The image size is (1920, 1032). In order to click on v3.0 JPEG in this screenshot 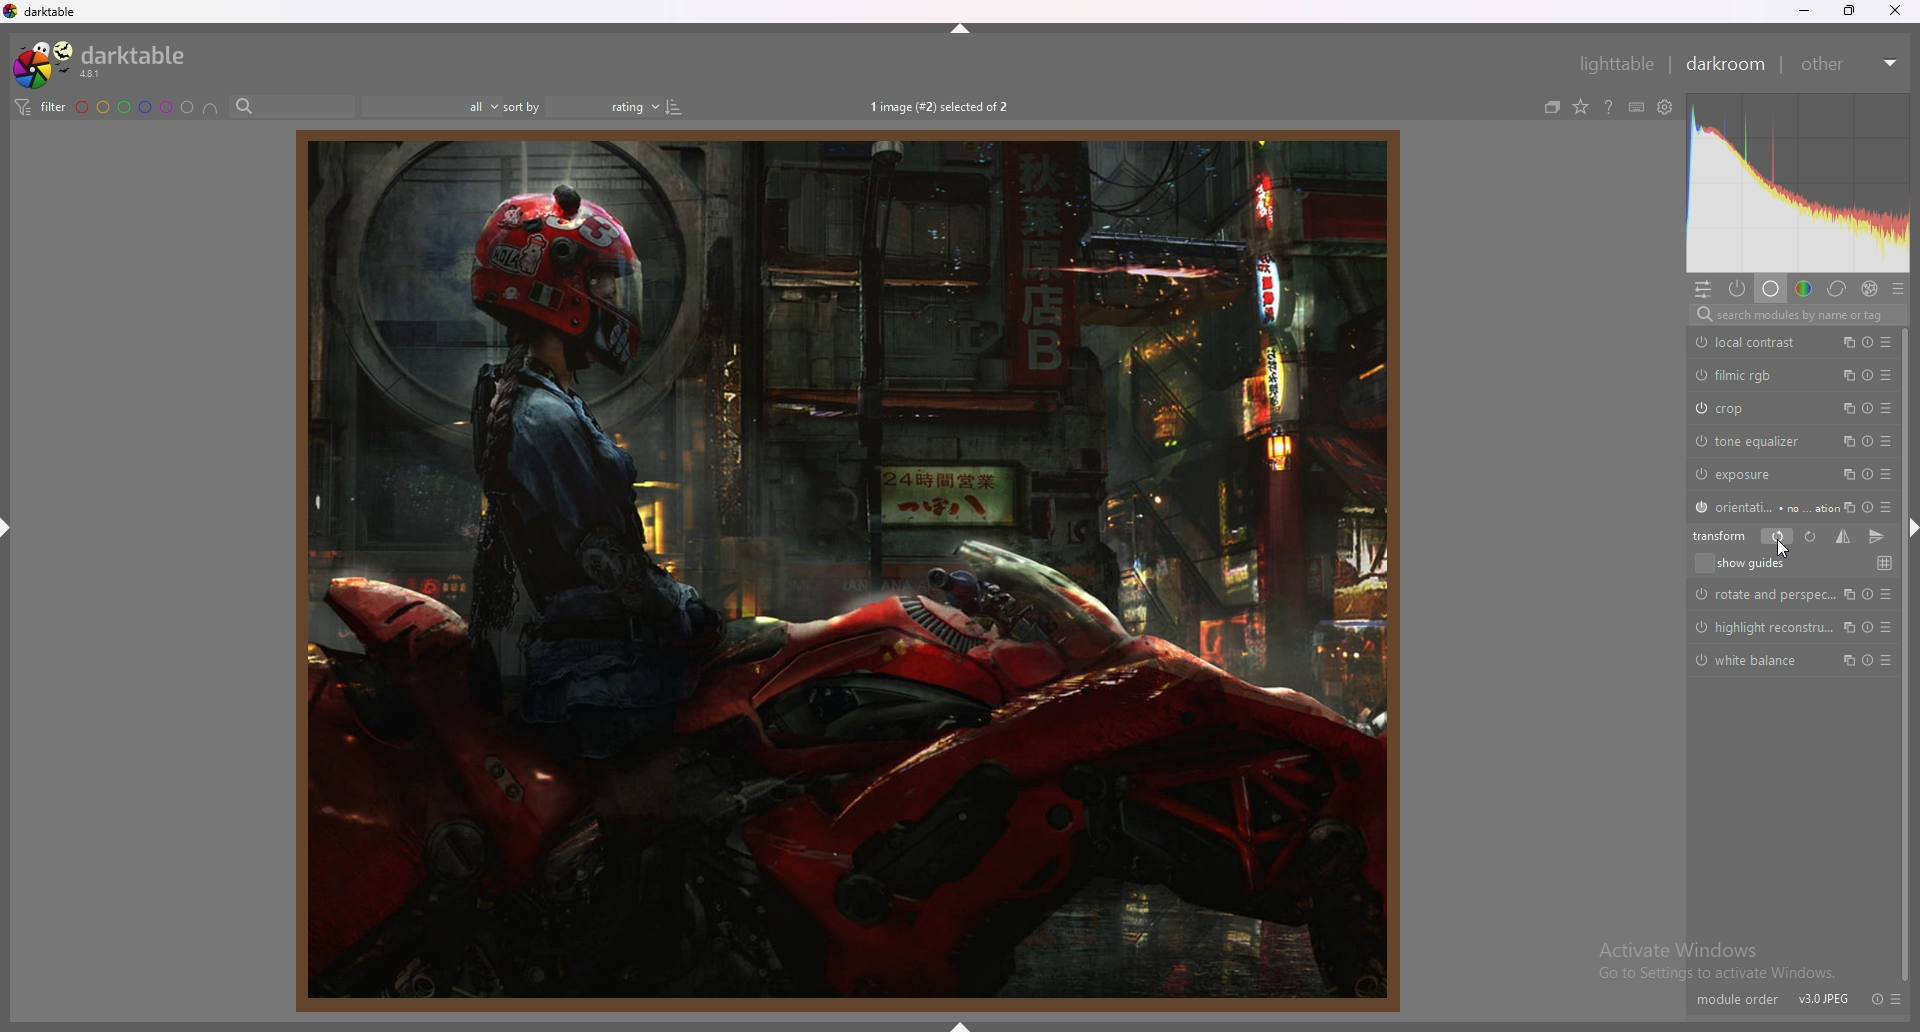, I will do `click(1822, 1000)`.